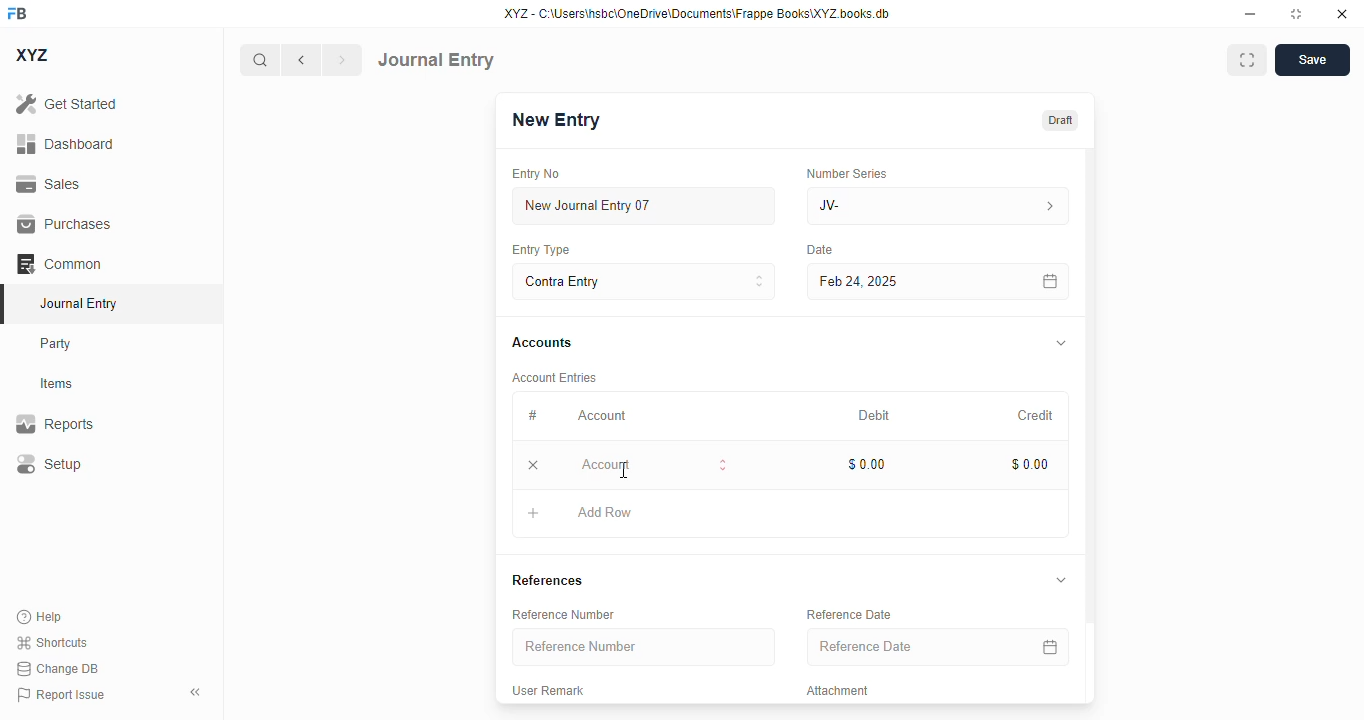  Describe the element at coordinates (1032, 464) in the screenshot. I see `$0.00` at that location.